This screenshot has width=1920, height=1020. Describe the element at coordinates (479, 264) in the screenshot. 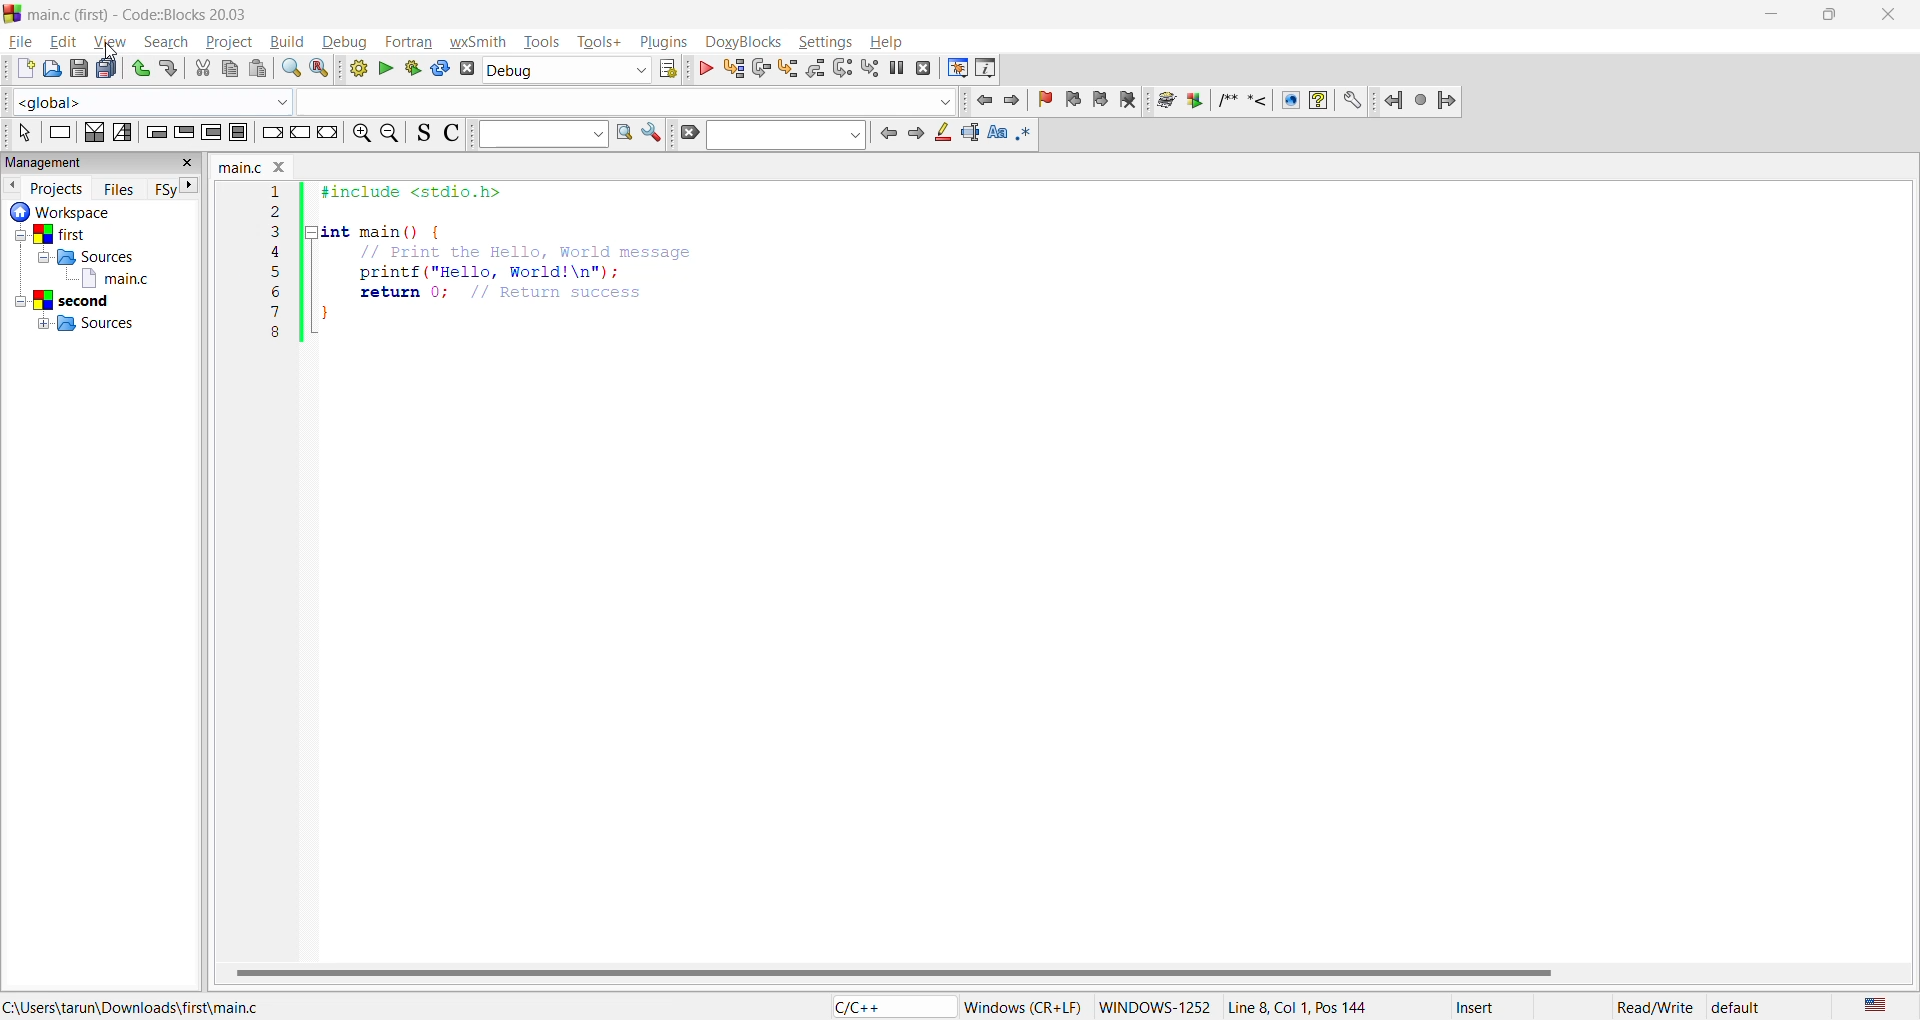

I see `code` at that location.